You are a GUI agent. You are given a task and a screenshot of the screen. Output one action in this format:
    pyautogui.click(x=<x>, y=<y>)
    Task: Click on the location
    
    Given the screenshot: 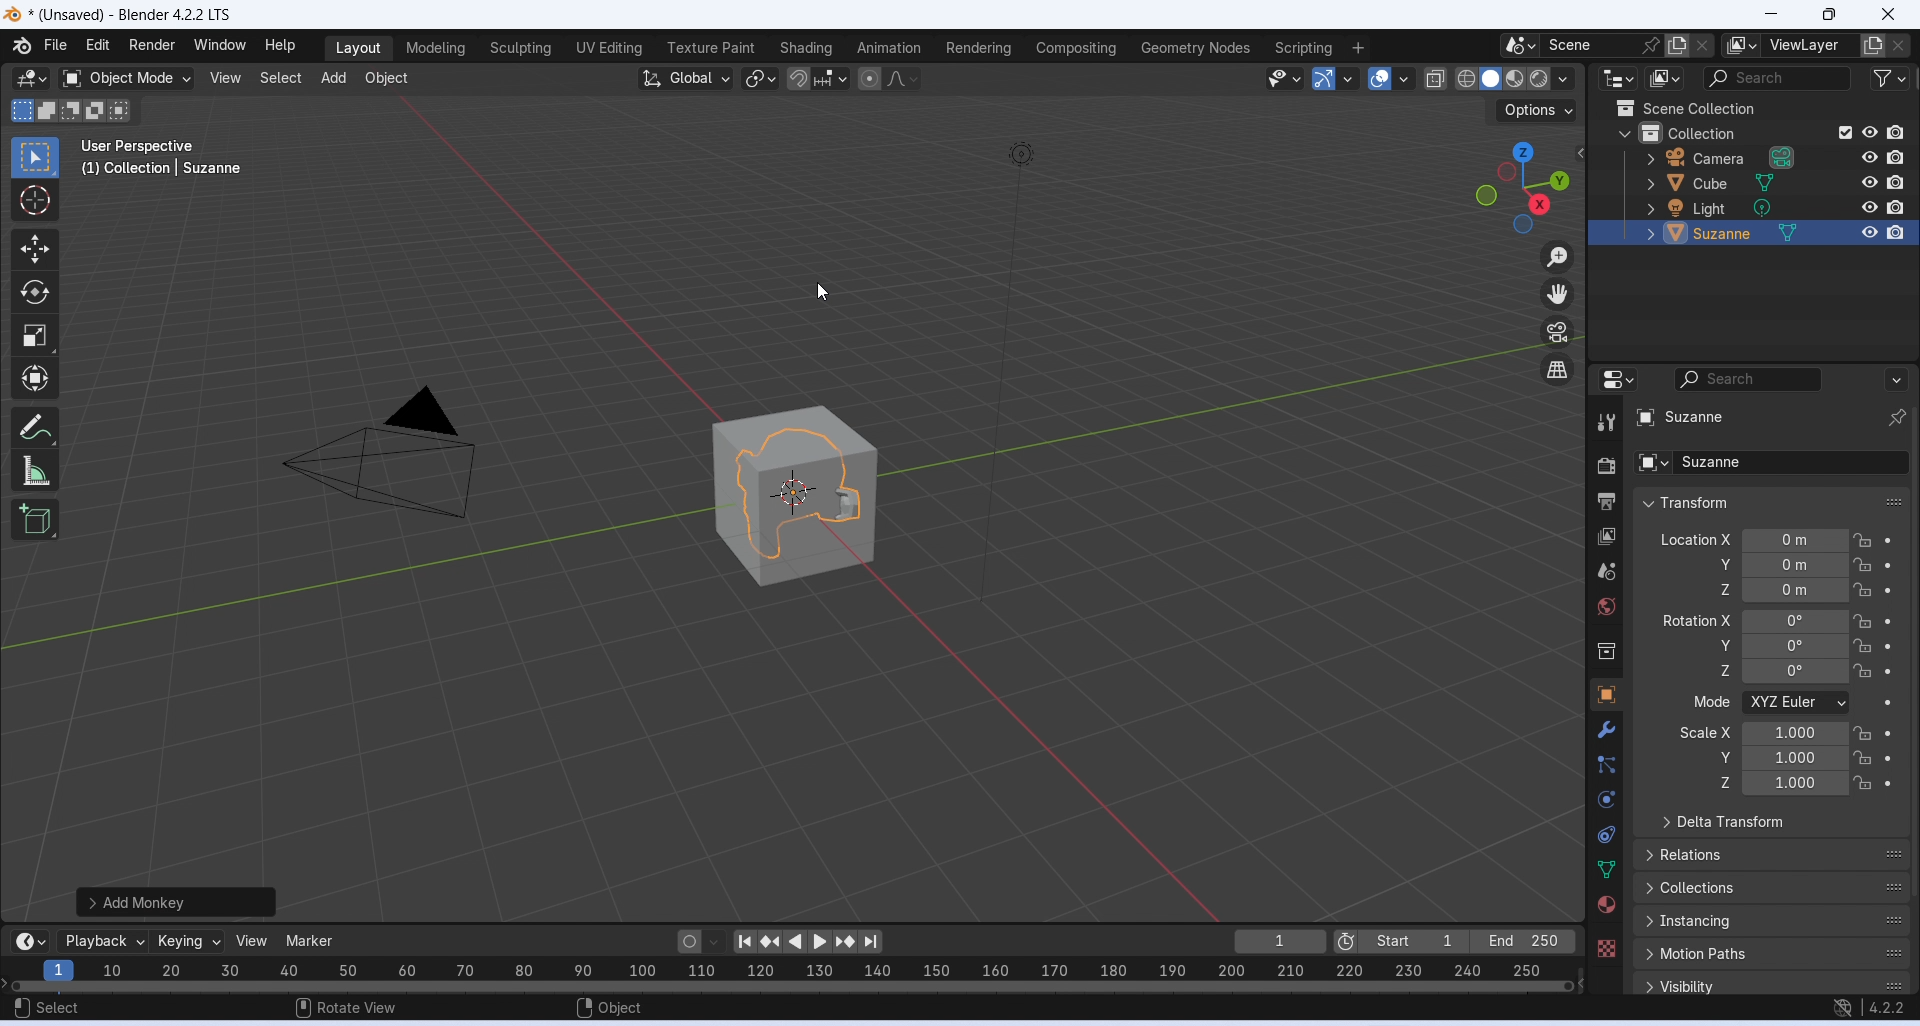 What is the action you would take?
    pyautogui.click(x=1796, y=565)
    